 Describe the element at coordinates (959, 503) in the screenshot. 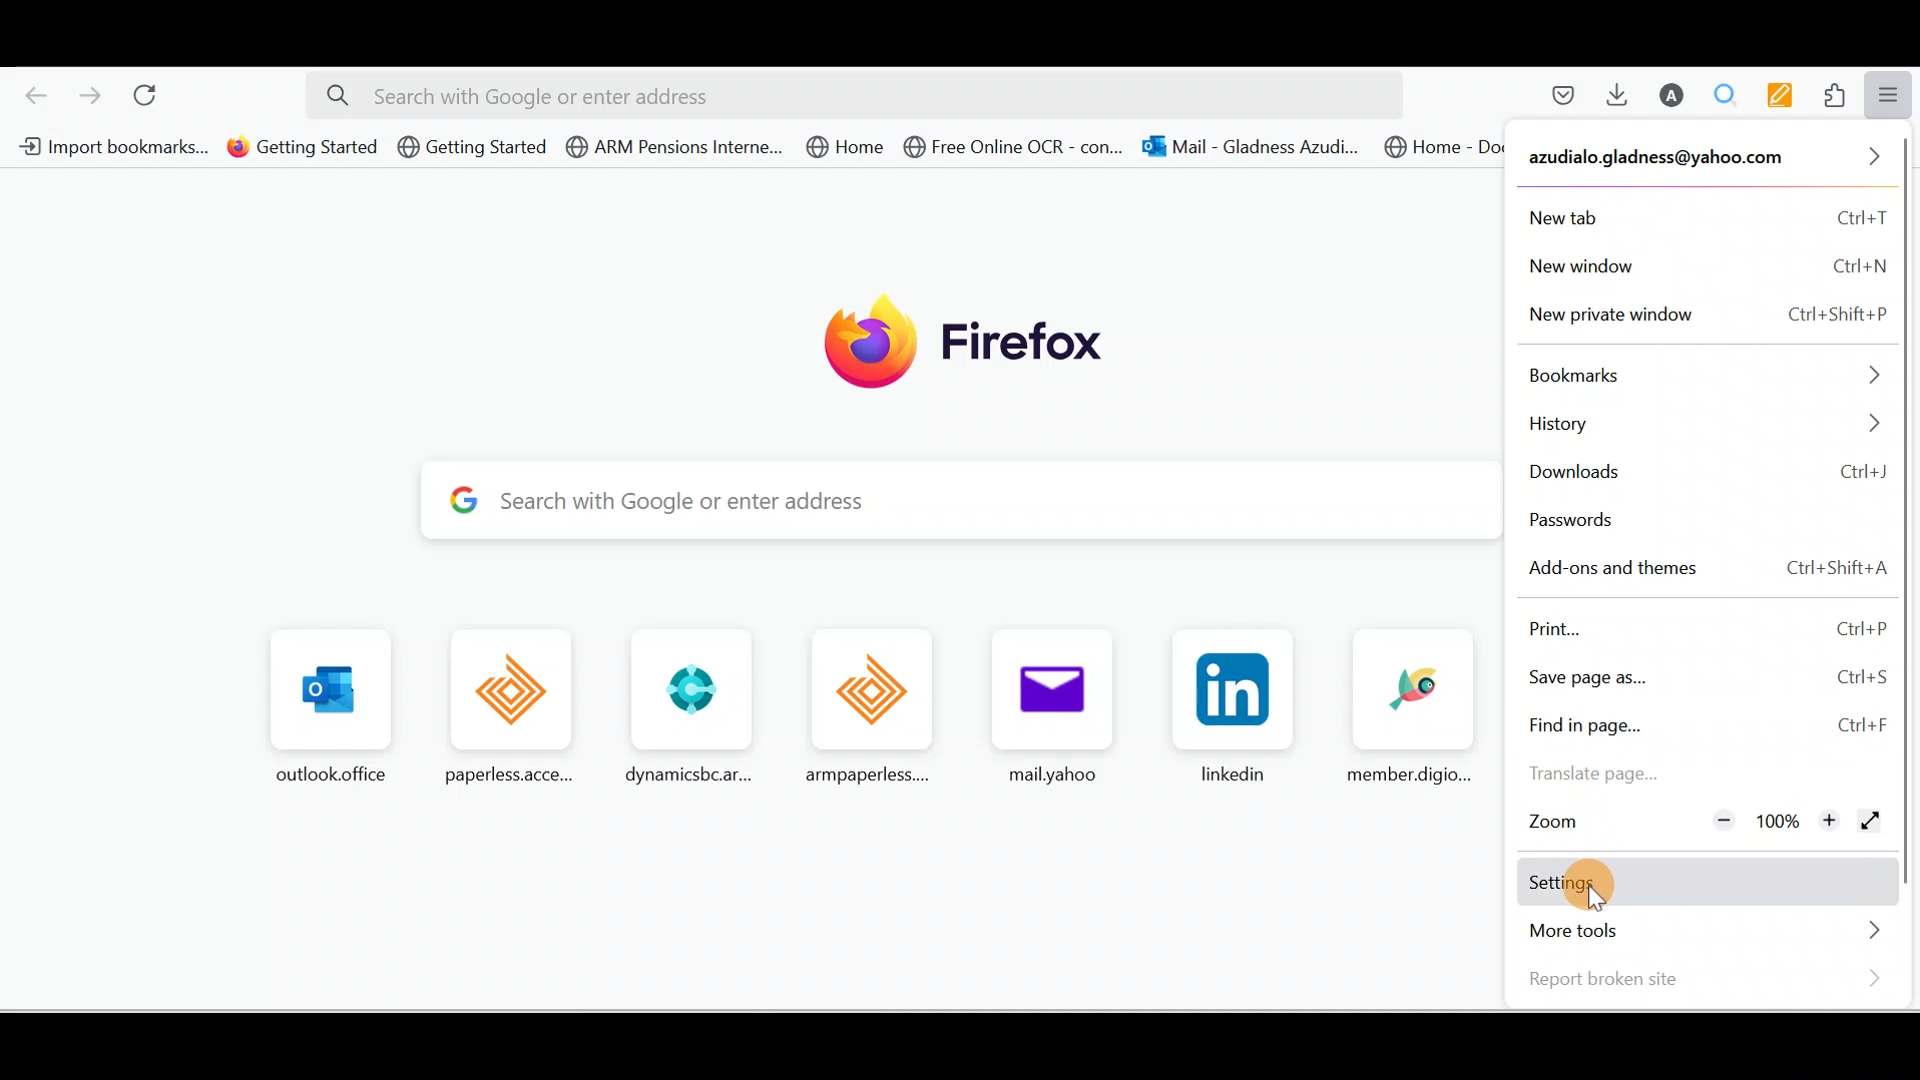

I see `Search bar` at that location.